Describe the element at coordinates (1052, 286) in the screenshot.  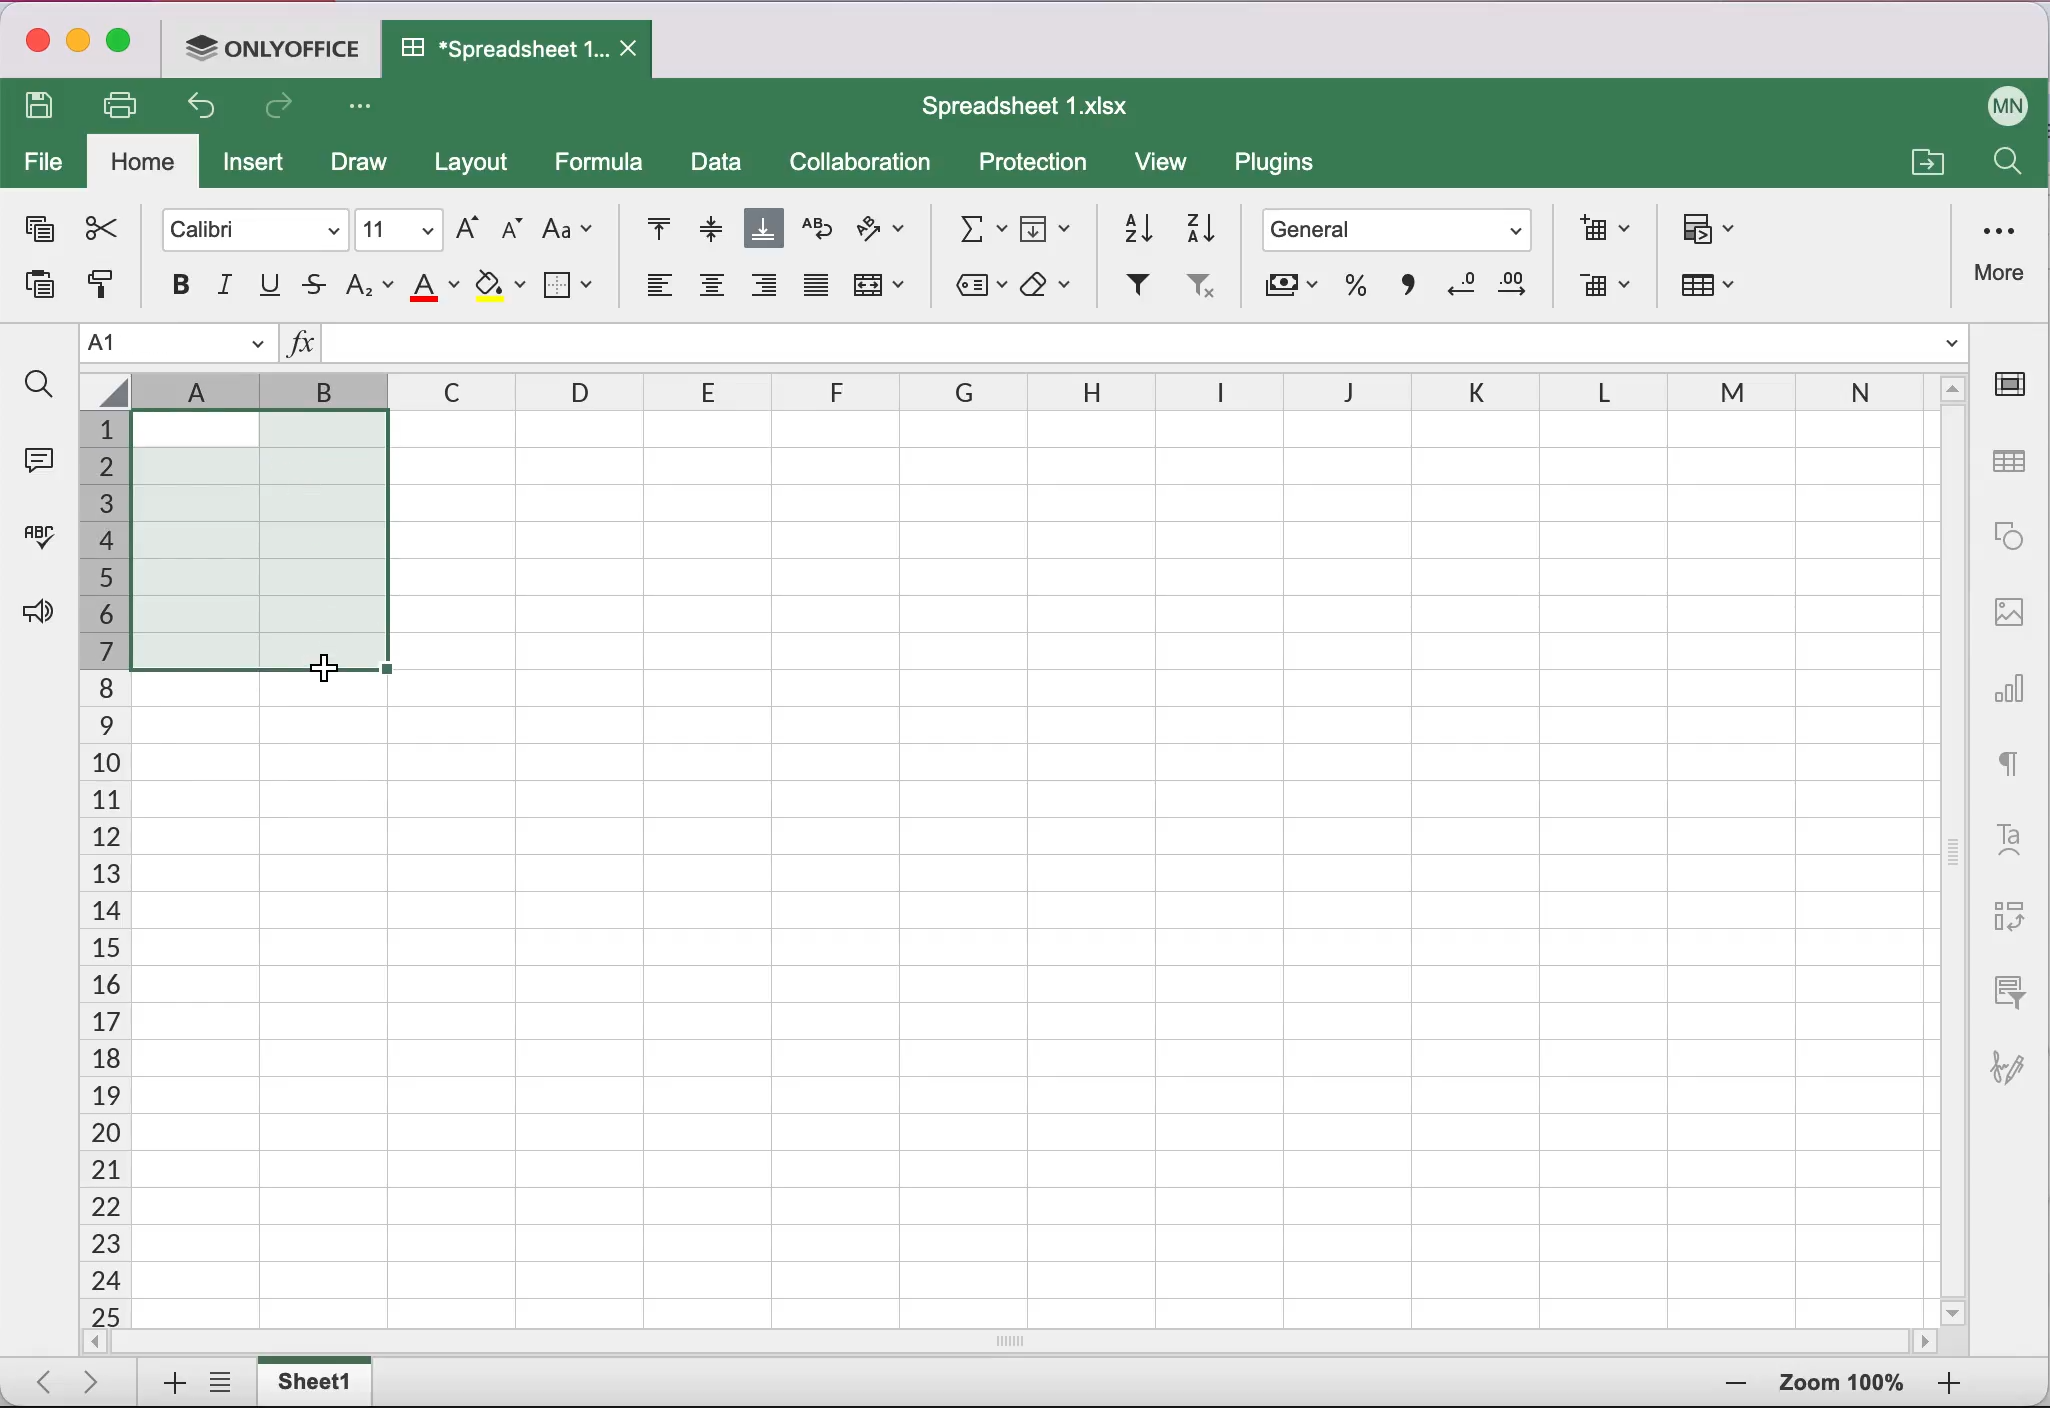
I see `clear` at that location.